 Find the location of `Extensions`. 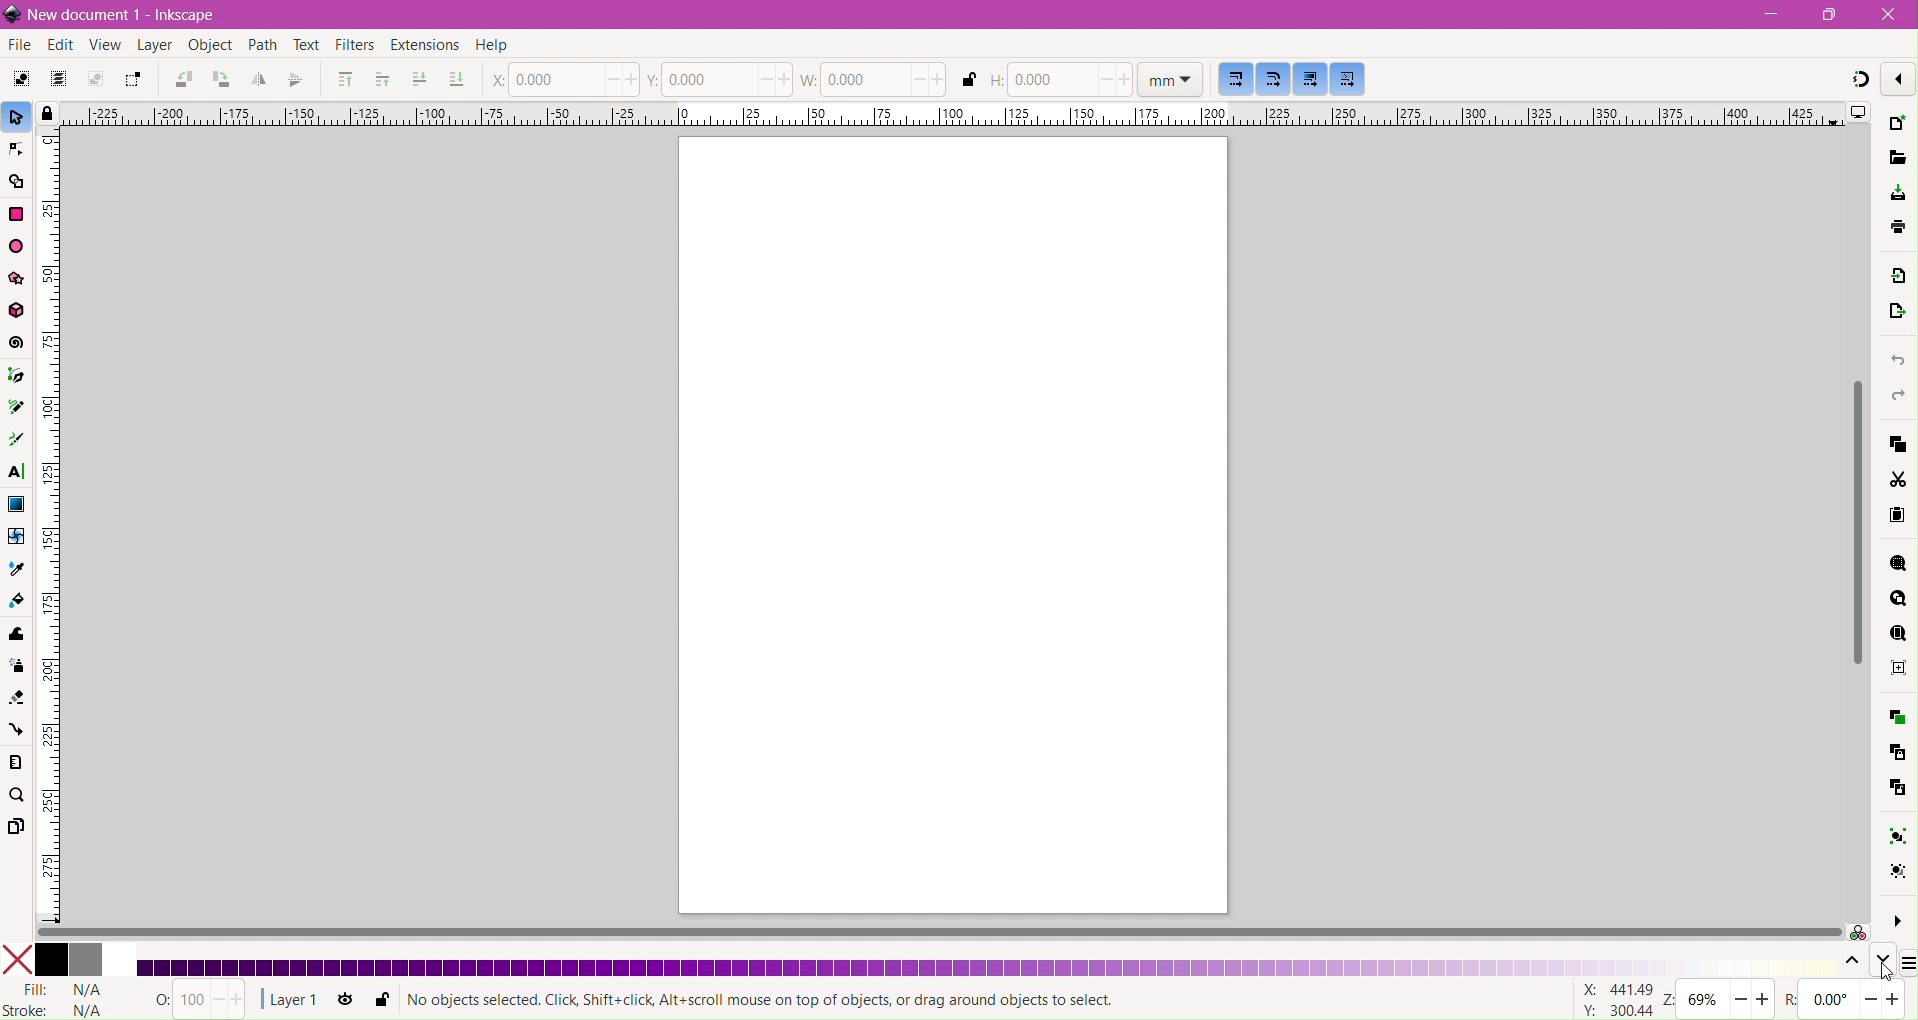

Extensions is located at coordinates (422, 46).